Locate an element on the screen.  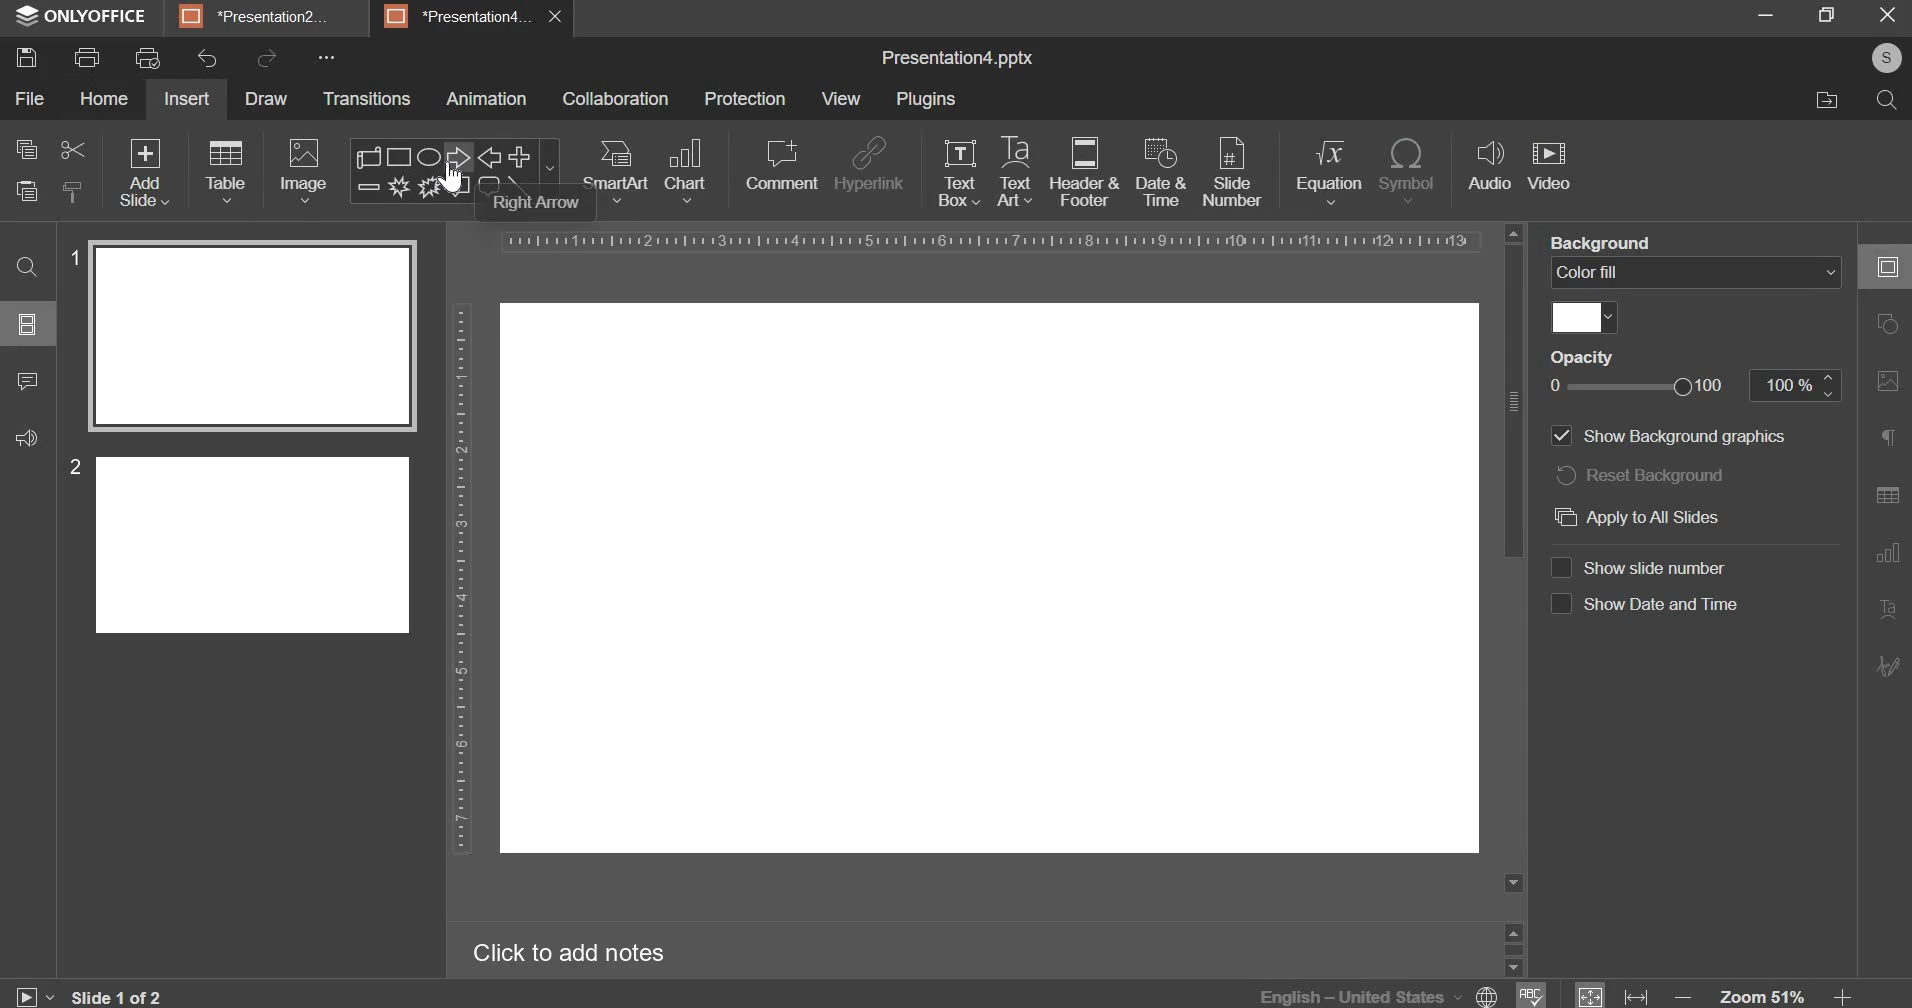
transitions is located at coordinates (368, 100).